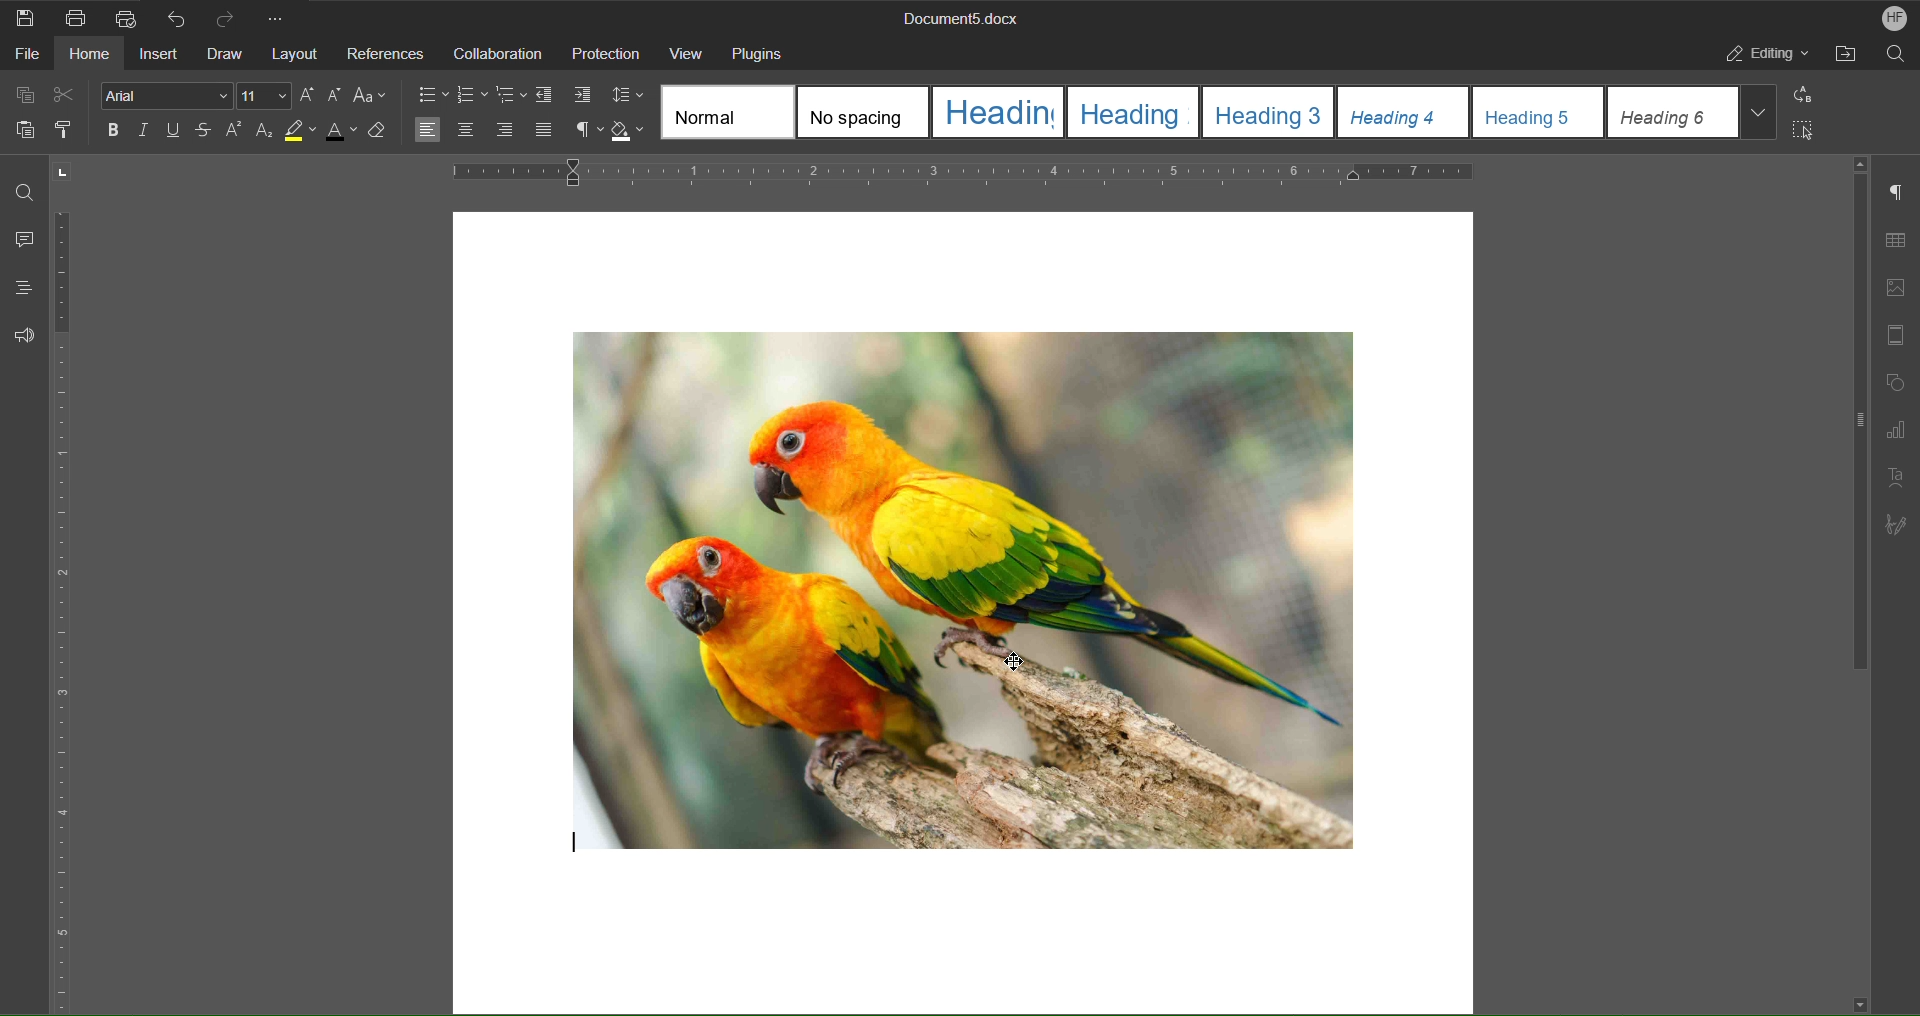 The width and height of the screenshot is (1920, 1016). Describe the element at coordinates (631, 131) in the screenshot. I see `Shadow` at that location.